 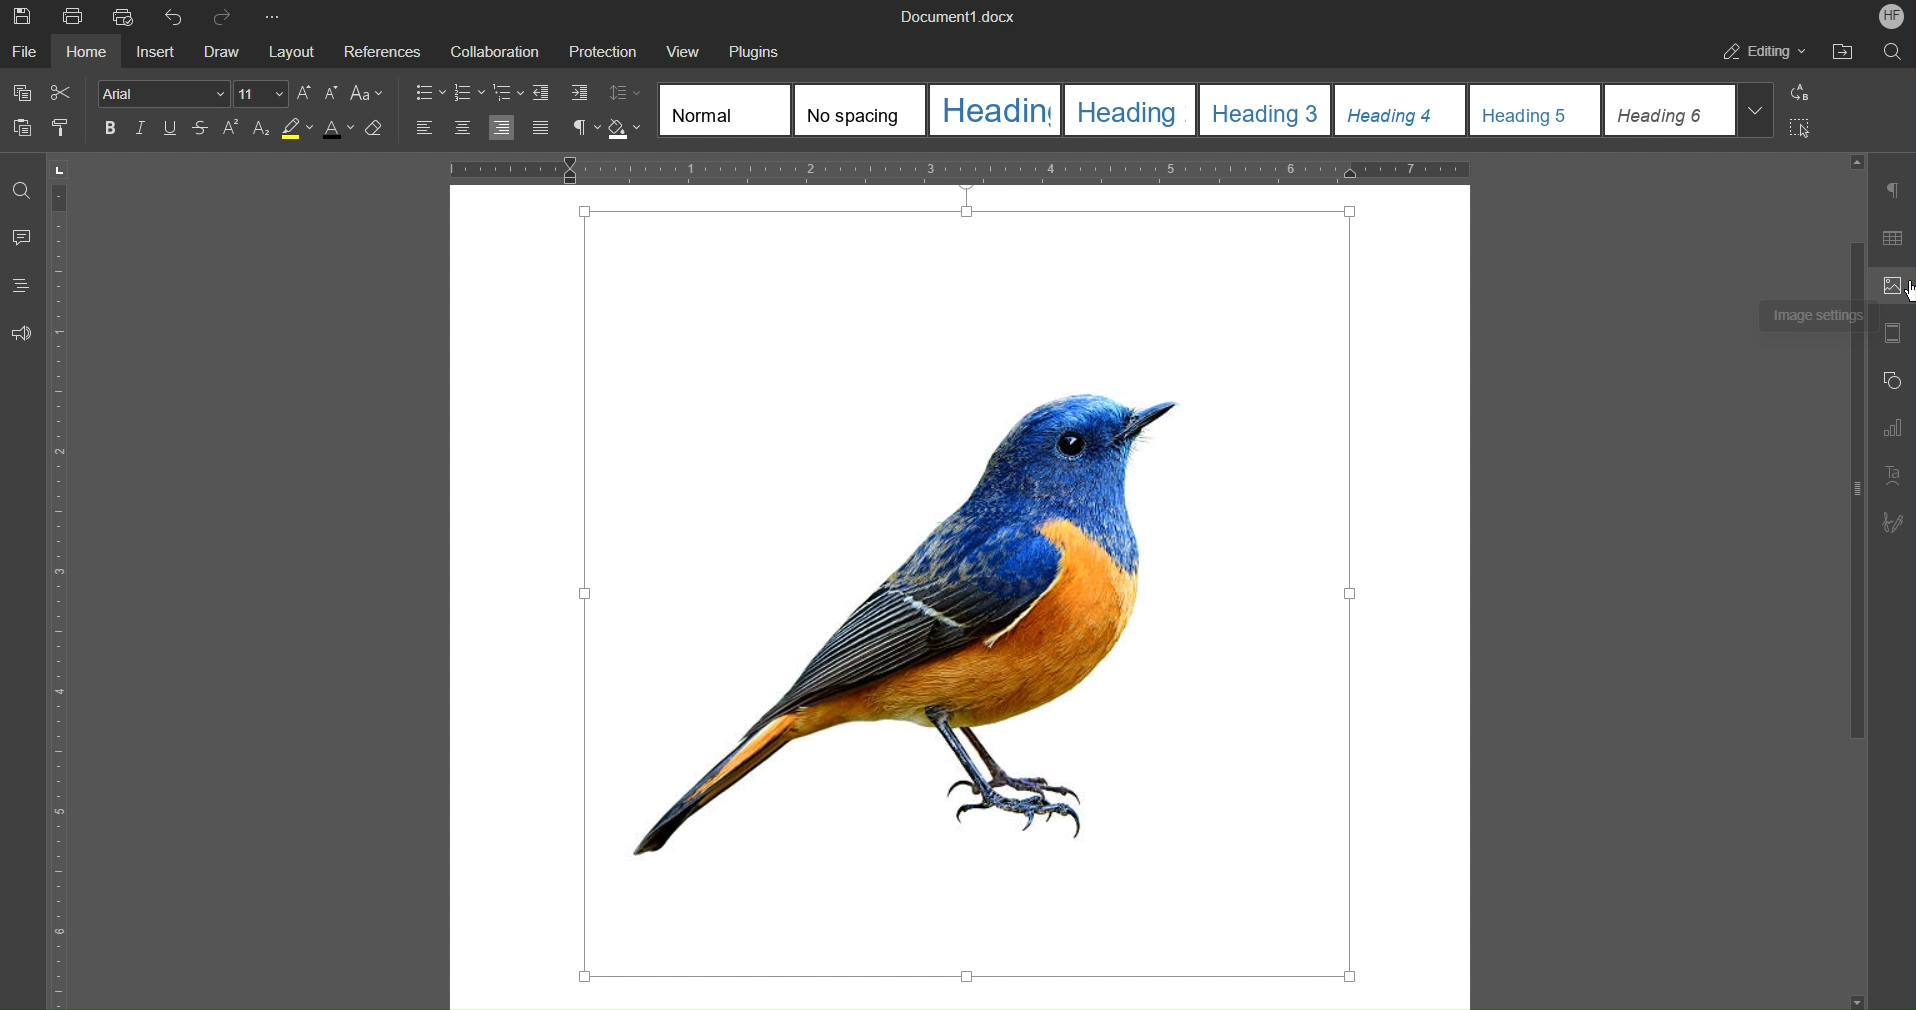 What do you see at coordinates (993, 109) in the screenshot?
I see `Heading` at bounding box center [993, 109].